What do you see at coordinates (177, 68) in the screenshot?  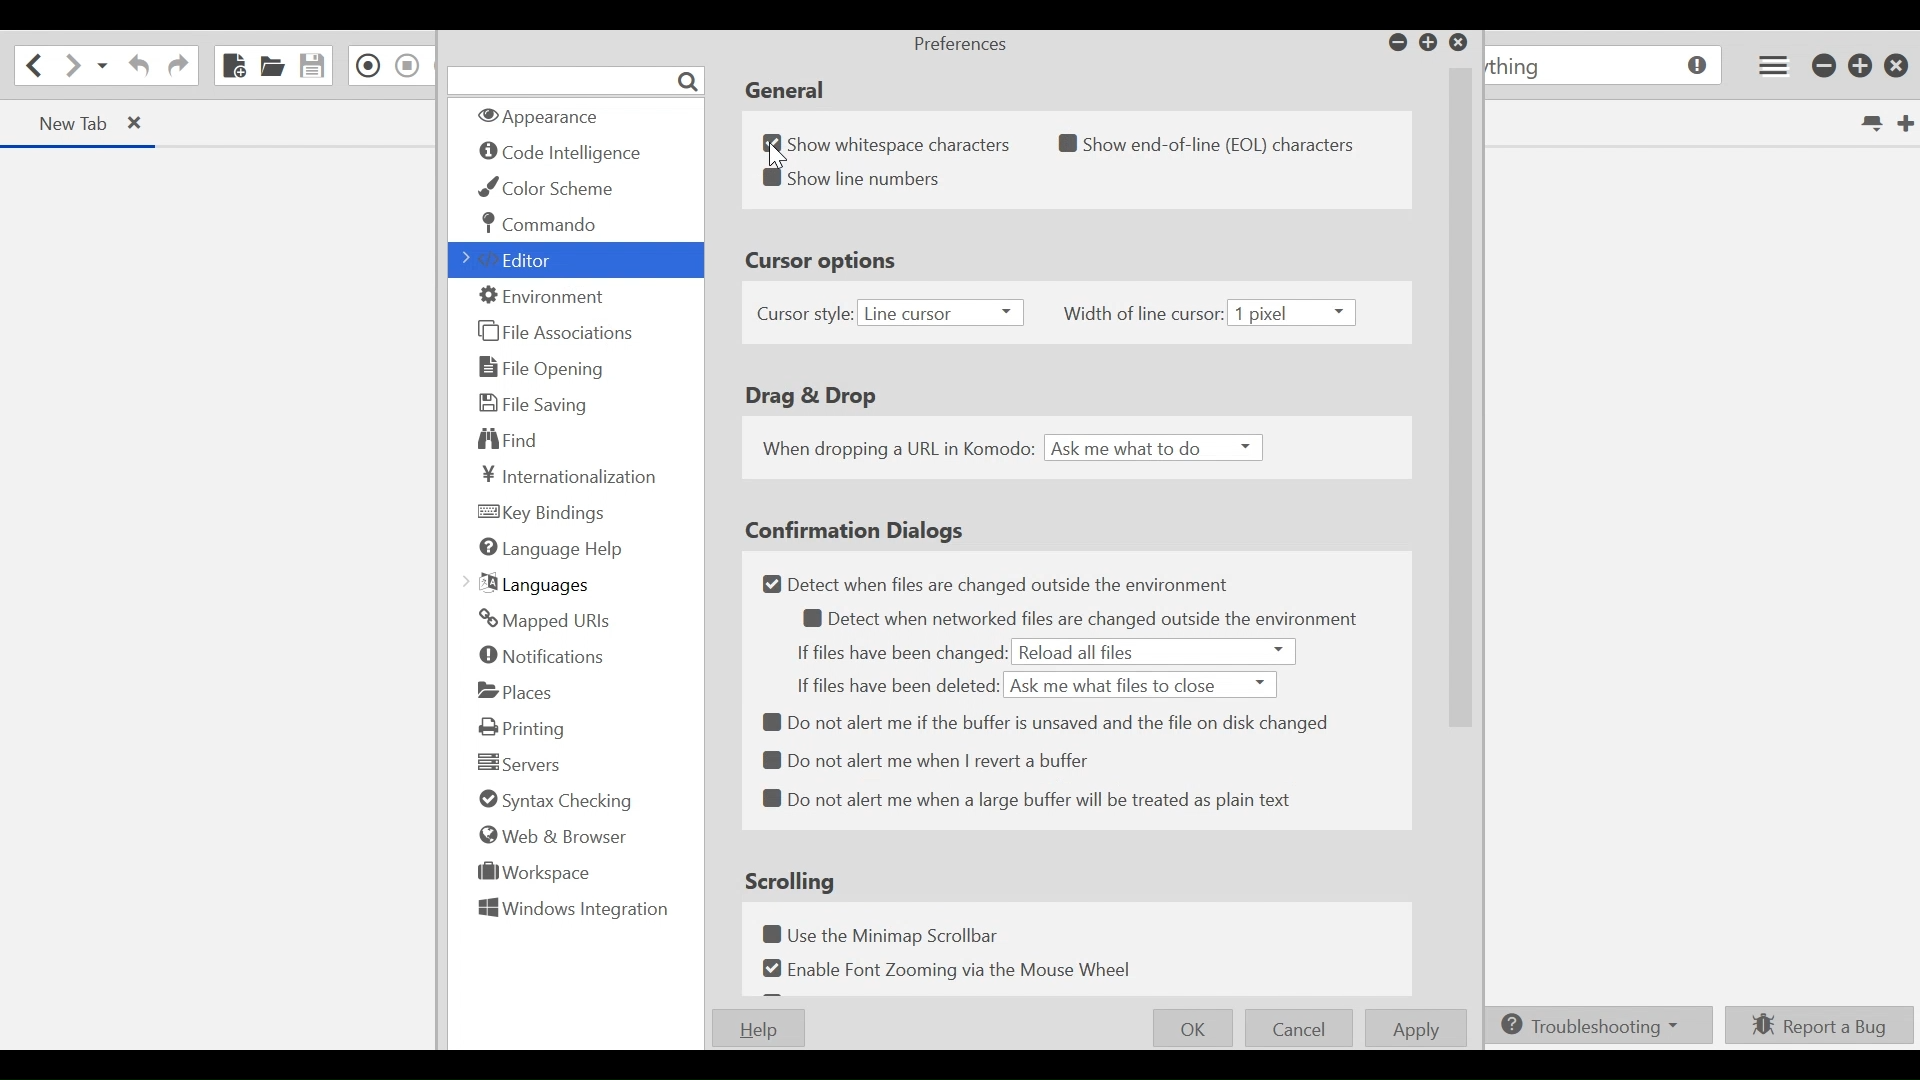 I see `Redo last Action` at bounding box center [177, 68].